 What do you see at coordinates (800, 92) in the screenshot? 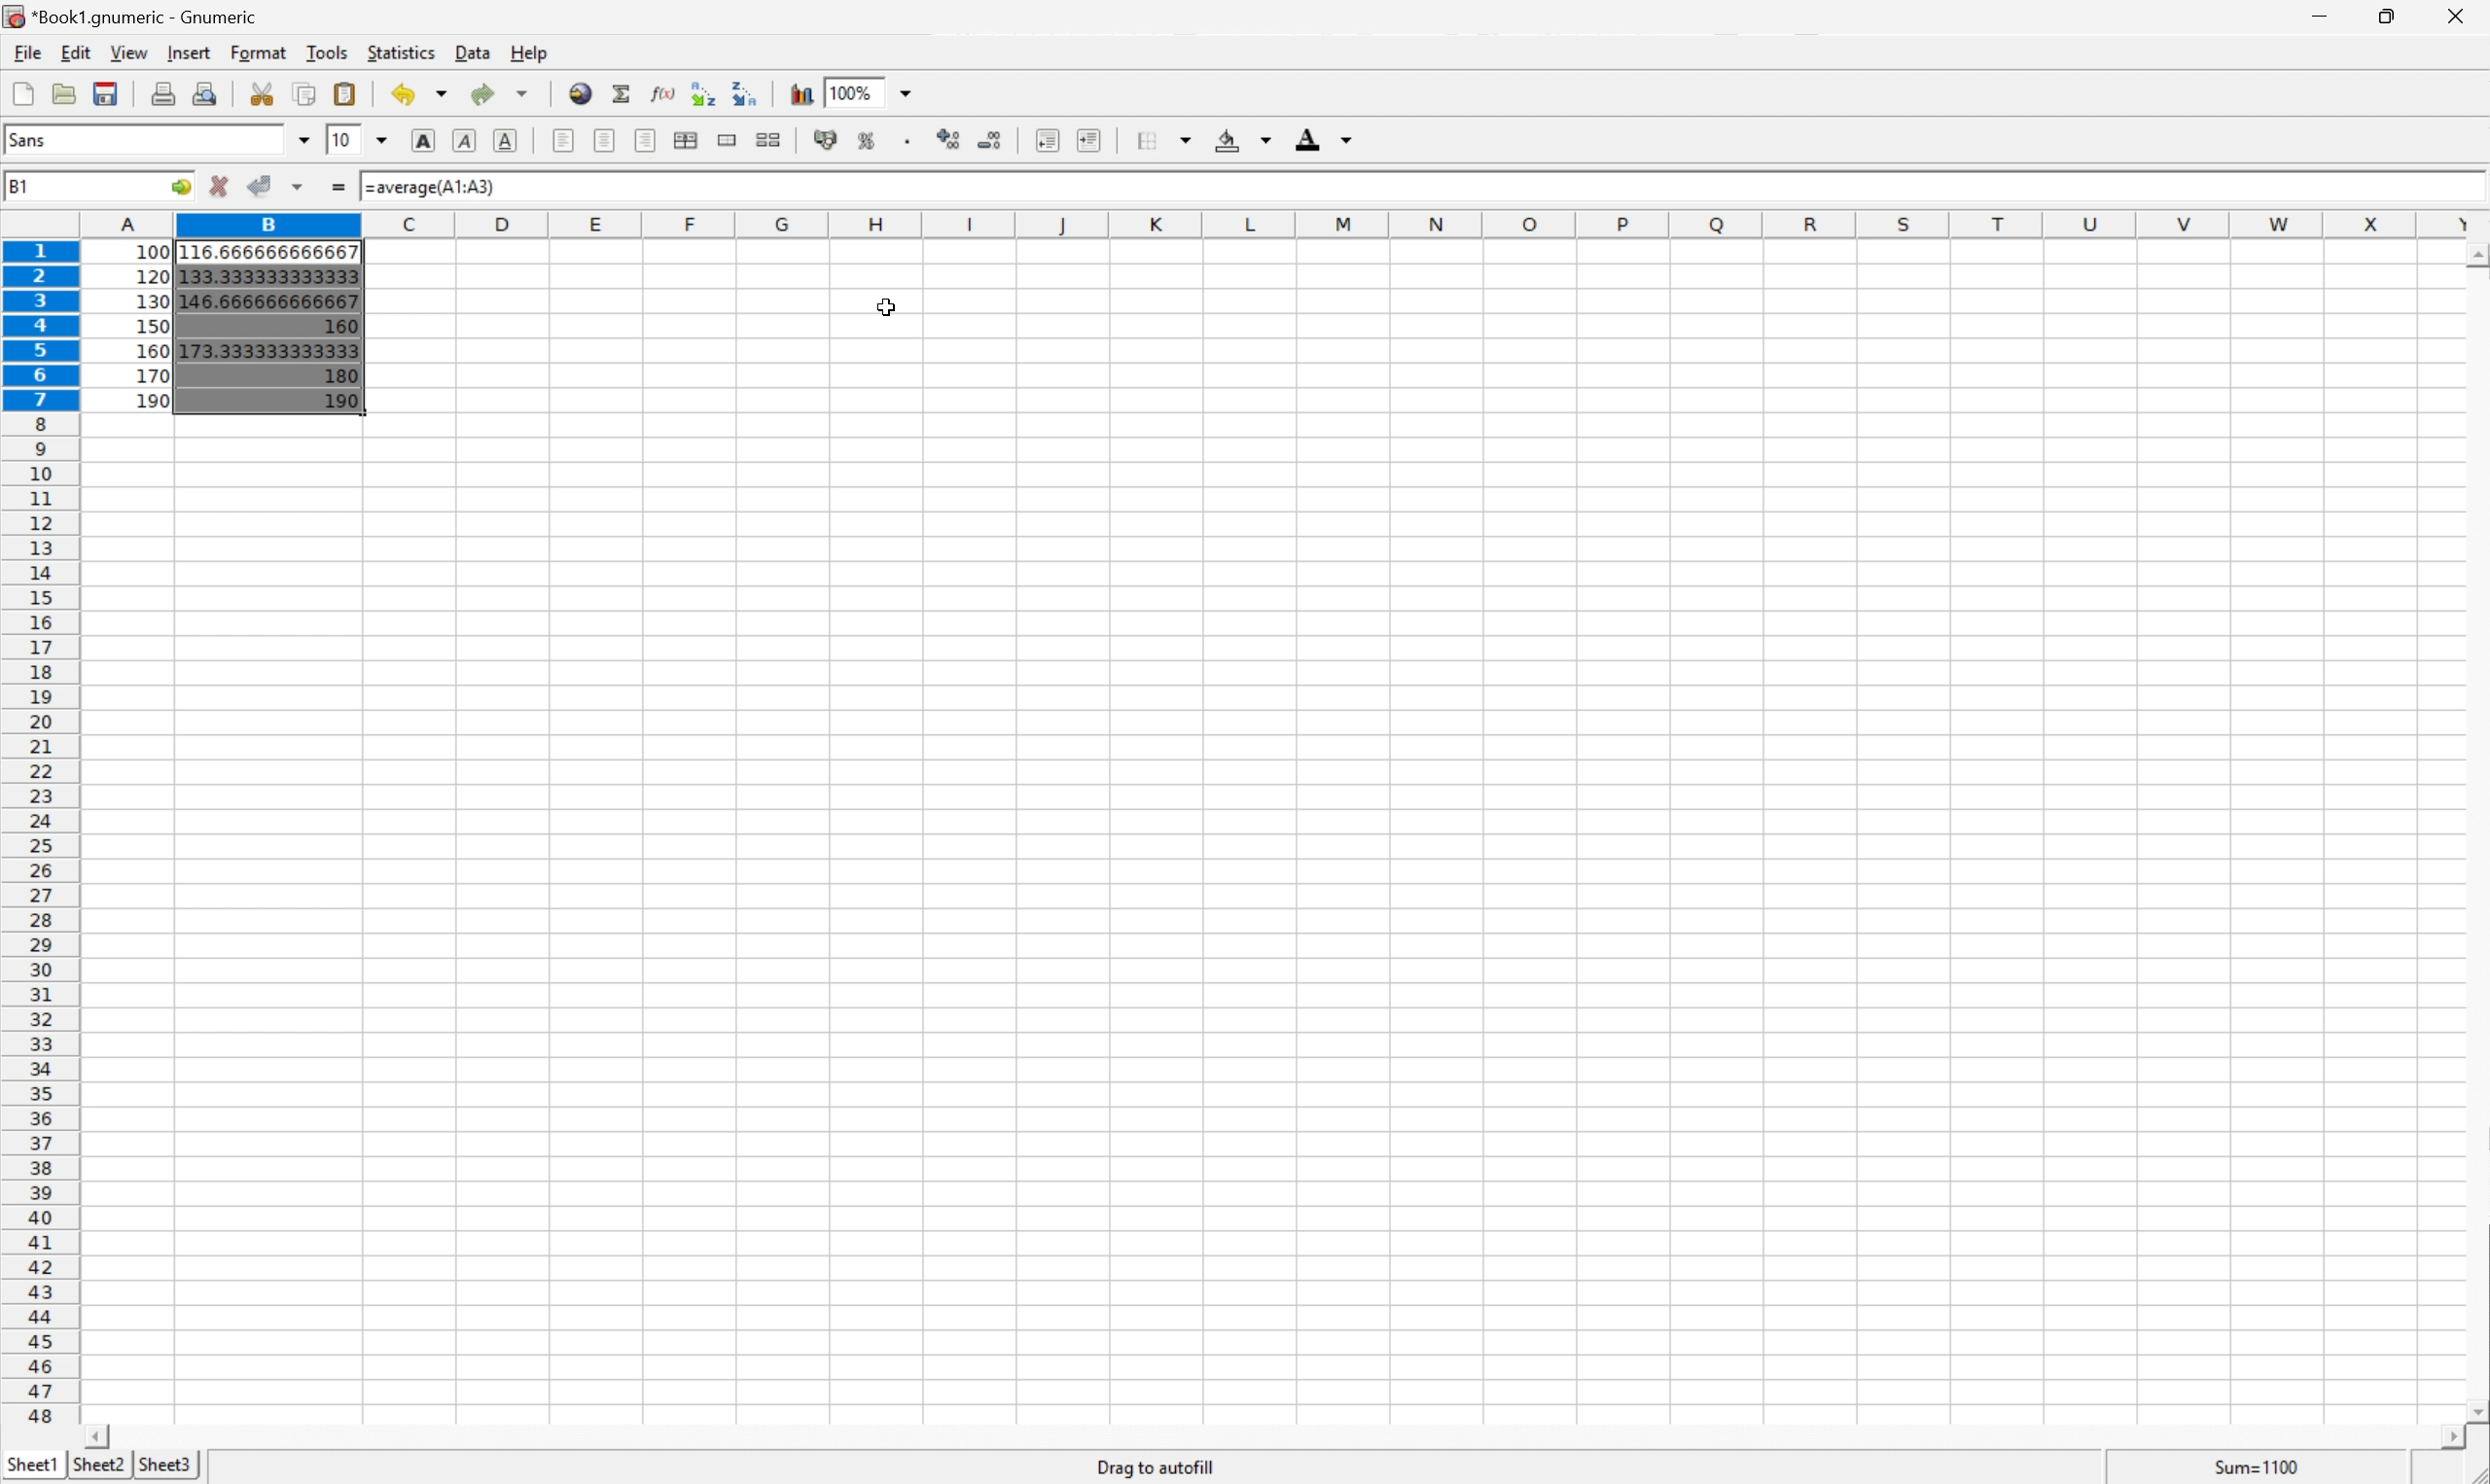
I see `Insert a chart` at bounding box center [800, 92].